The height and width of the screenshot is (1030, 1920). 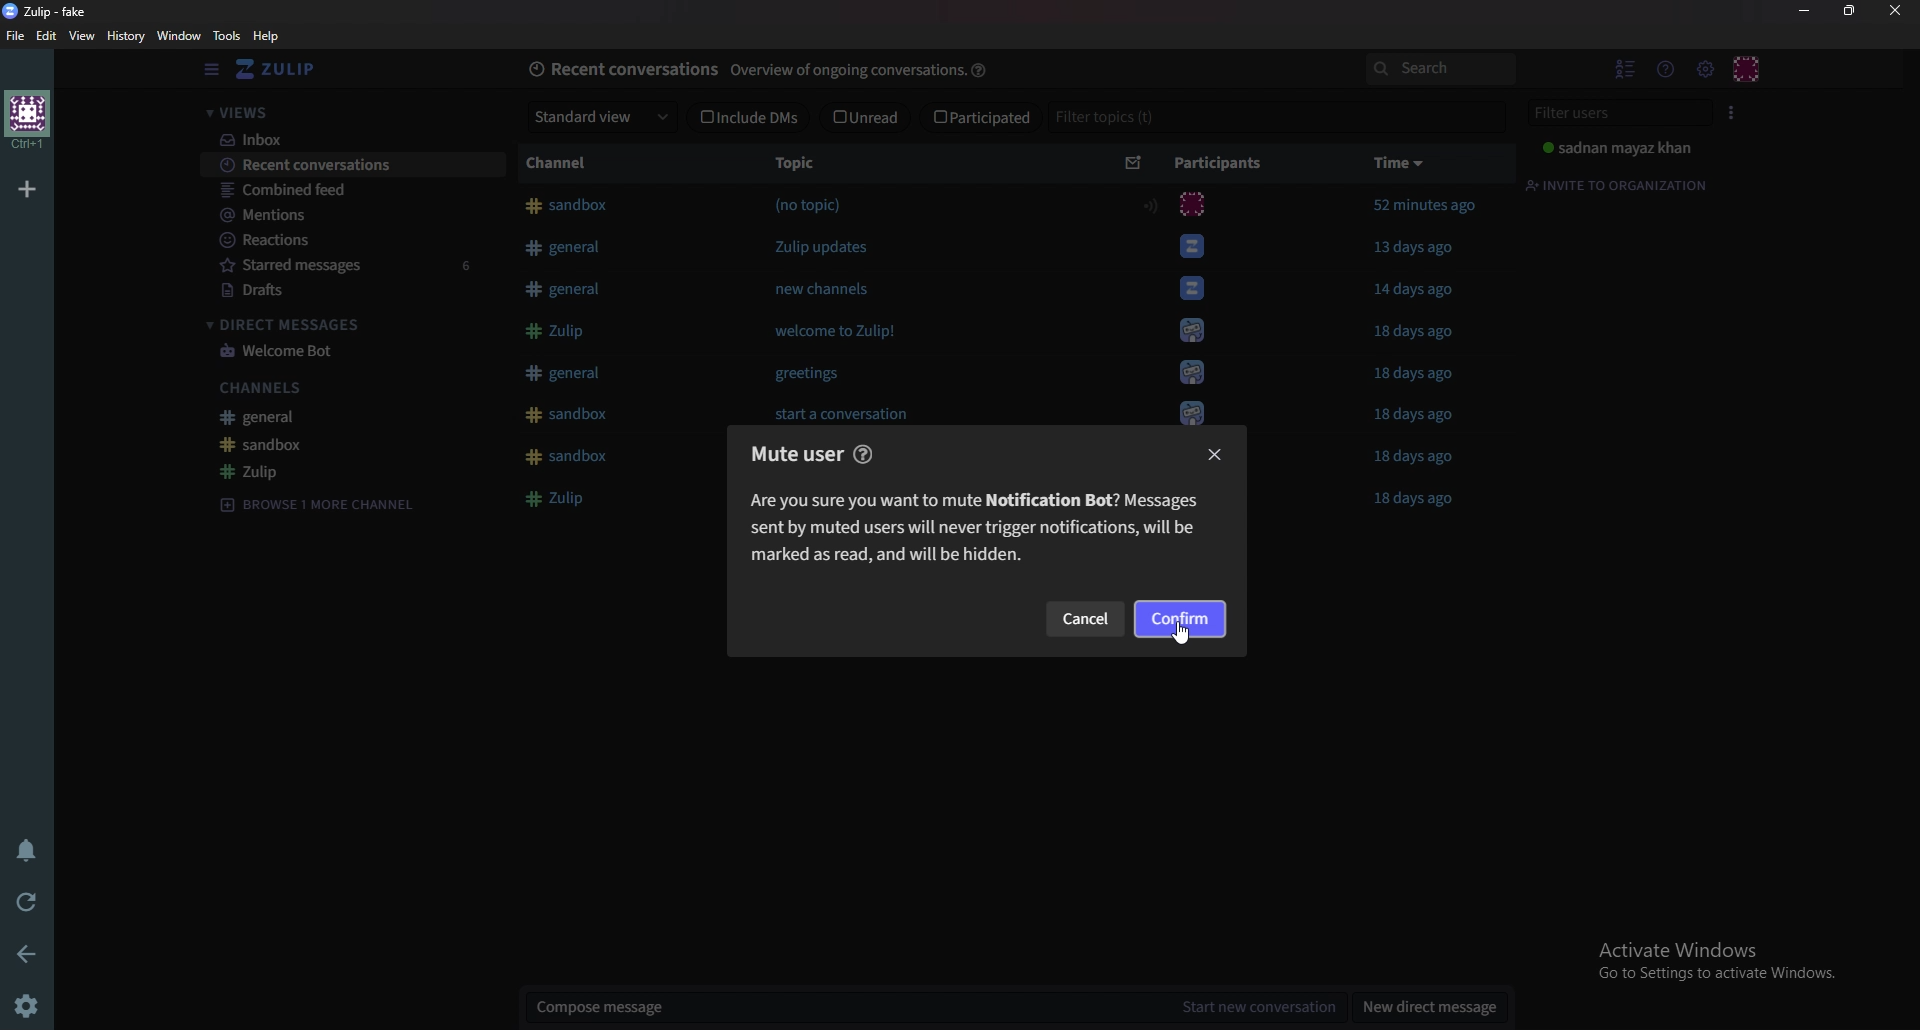 I want to click on icon, so click(x=1194, y=246).